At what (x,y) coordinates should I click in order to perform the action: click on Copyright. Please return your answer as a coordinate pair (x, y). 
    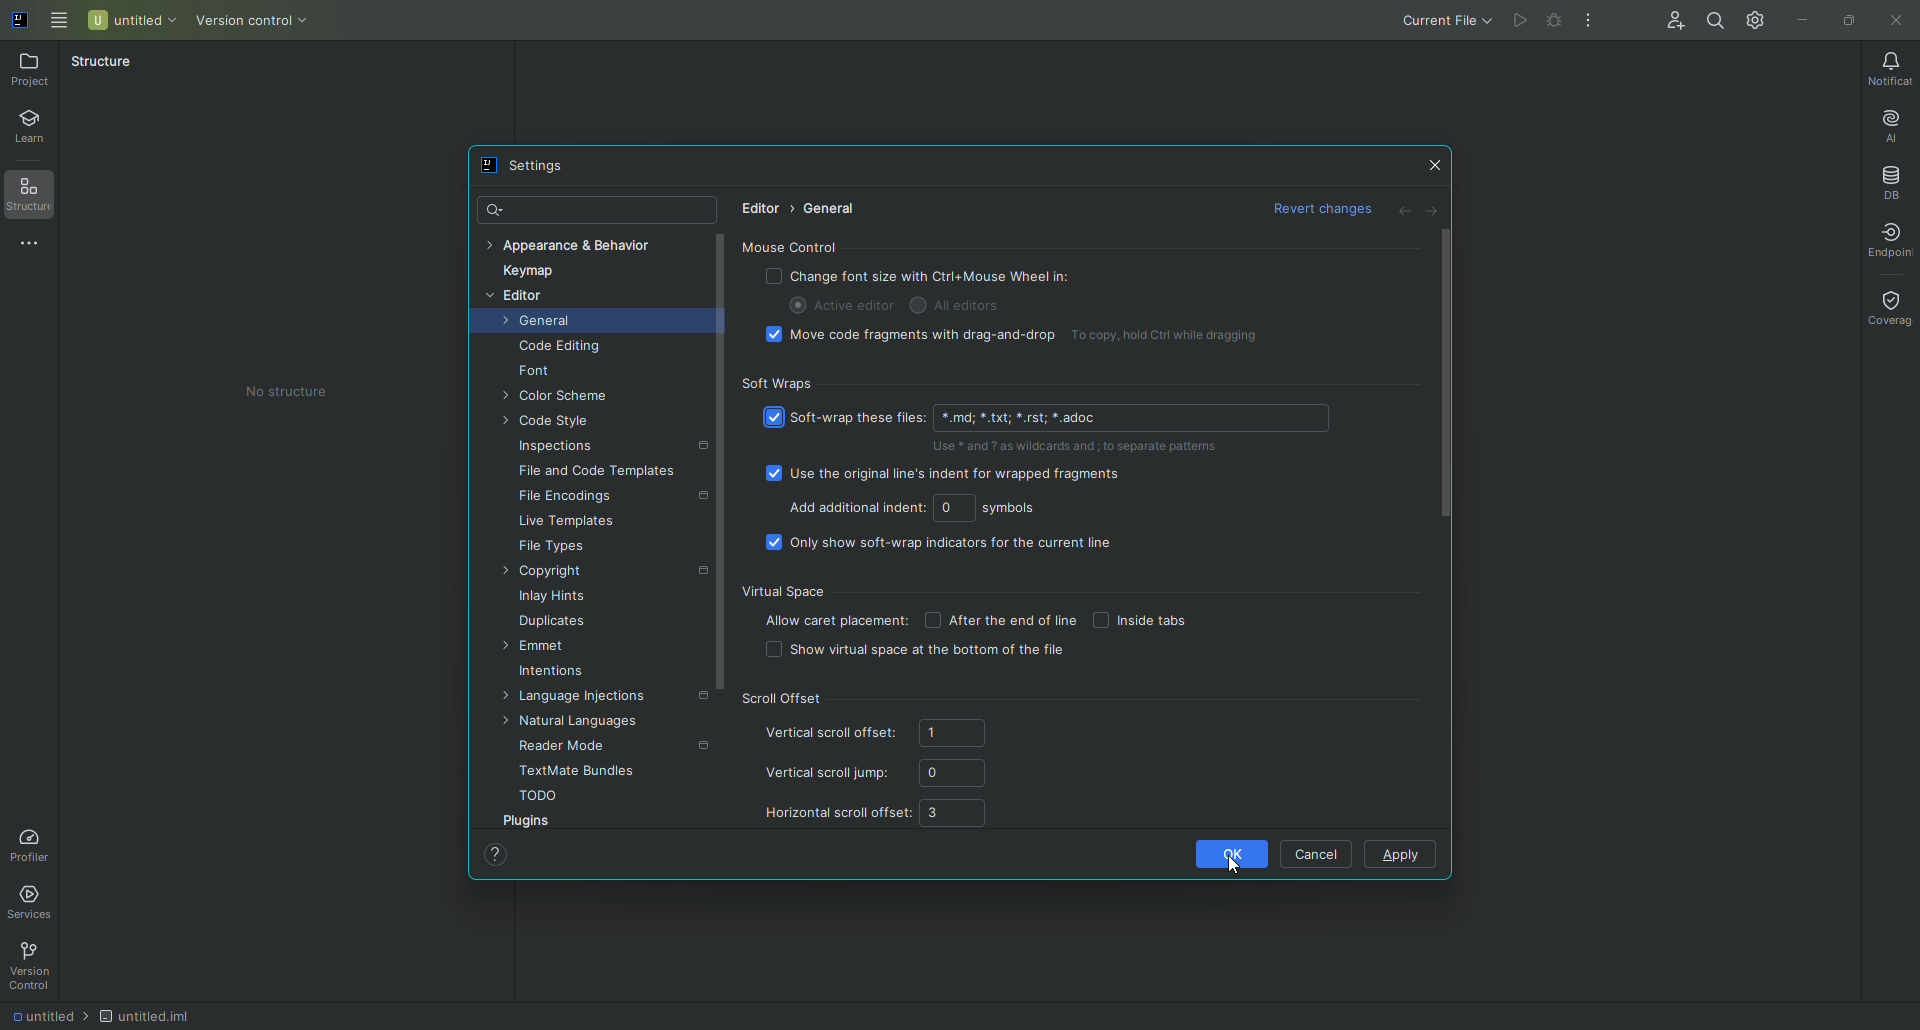
    Looking at the image, I should click on (550, 573).